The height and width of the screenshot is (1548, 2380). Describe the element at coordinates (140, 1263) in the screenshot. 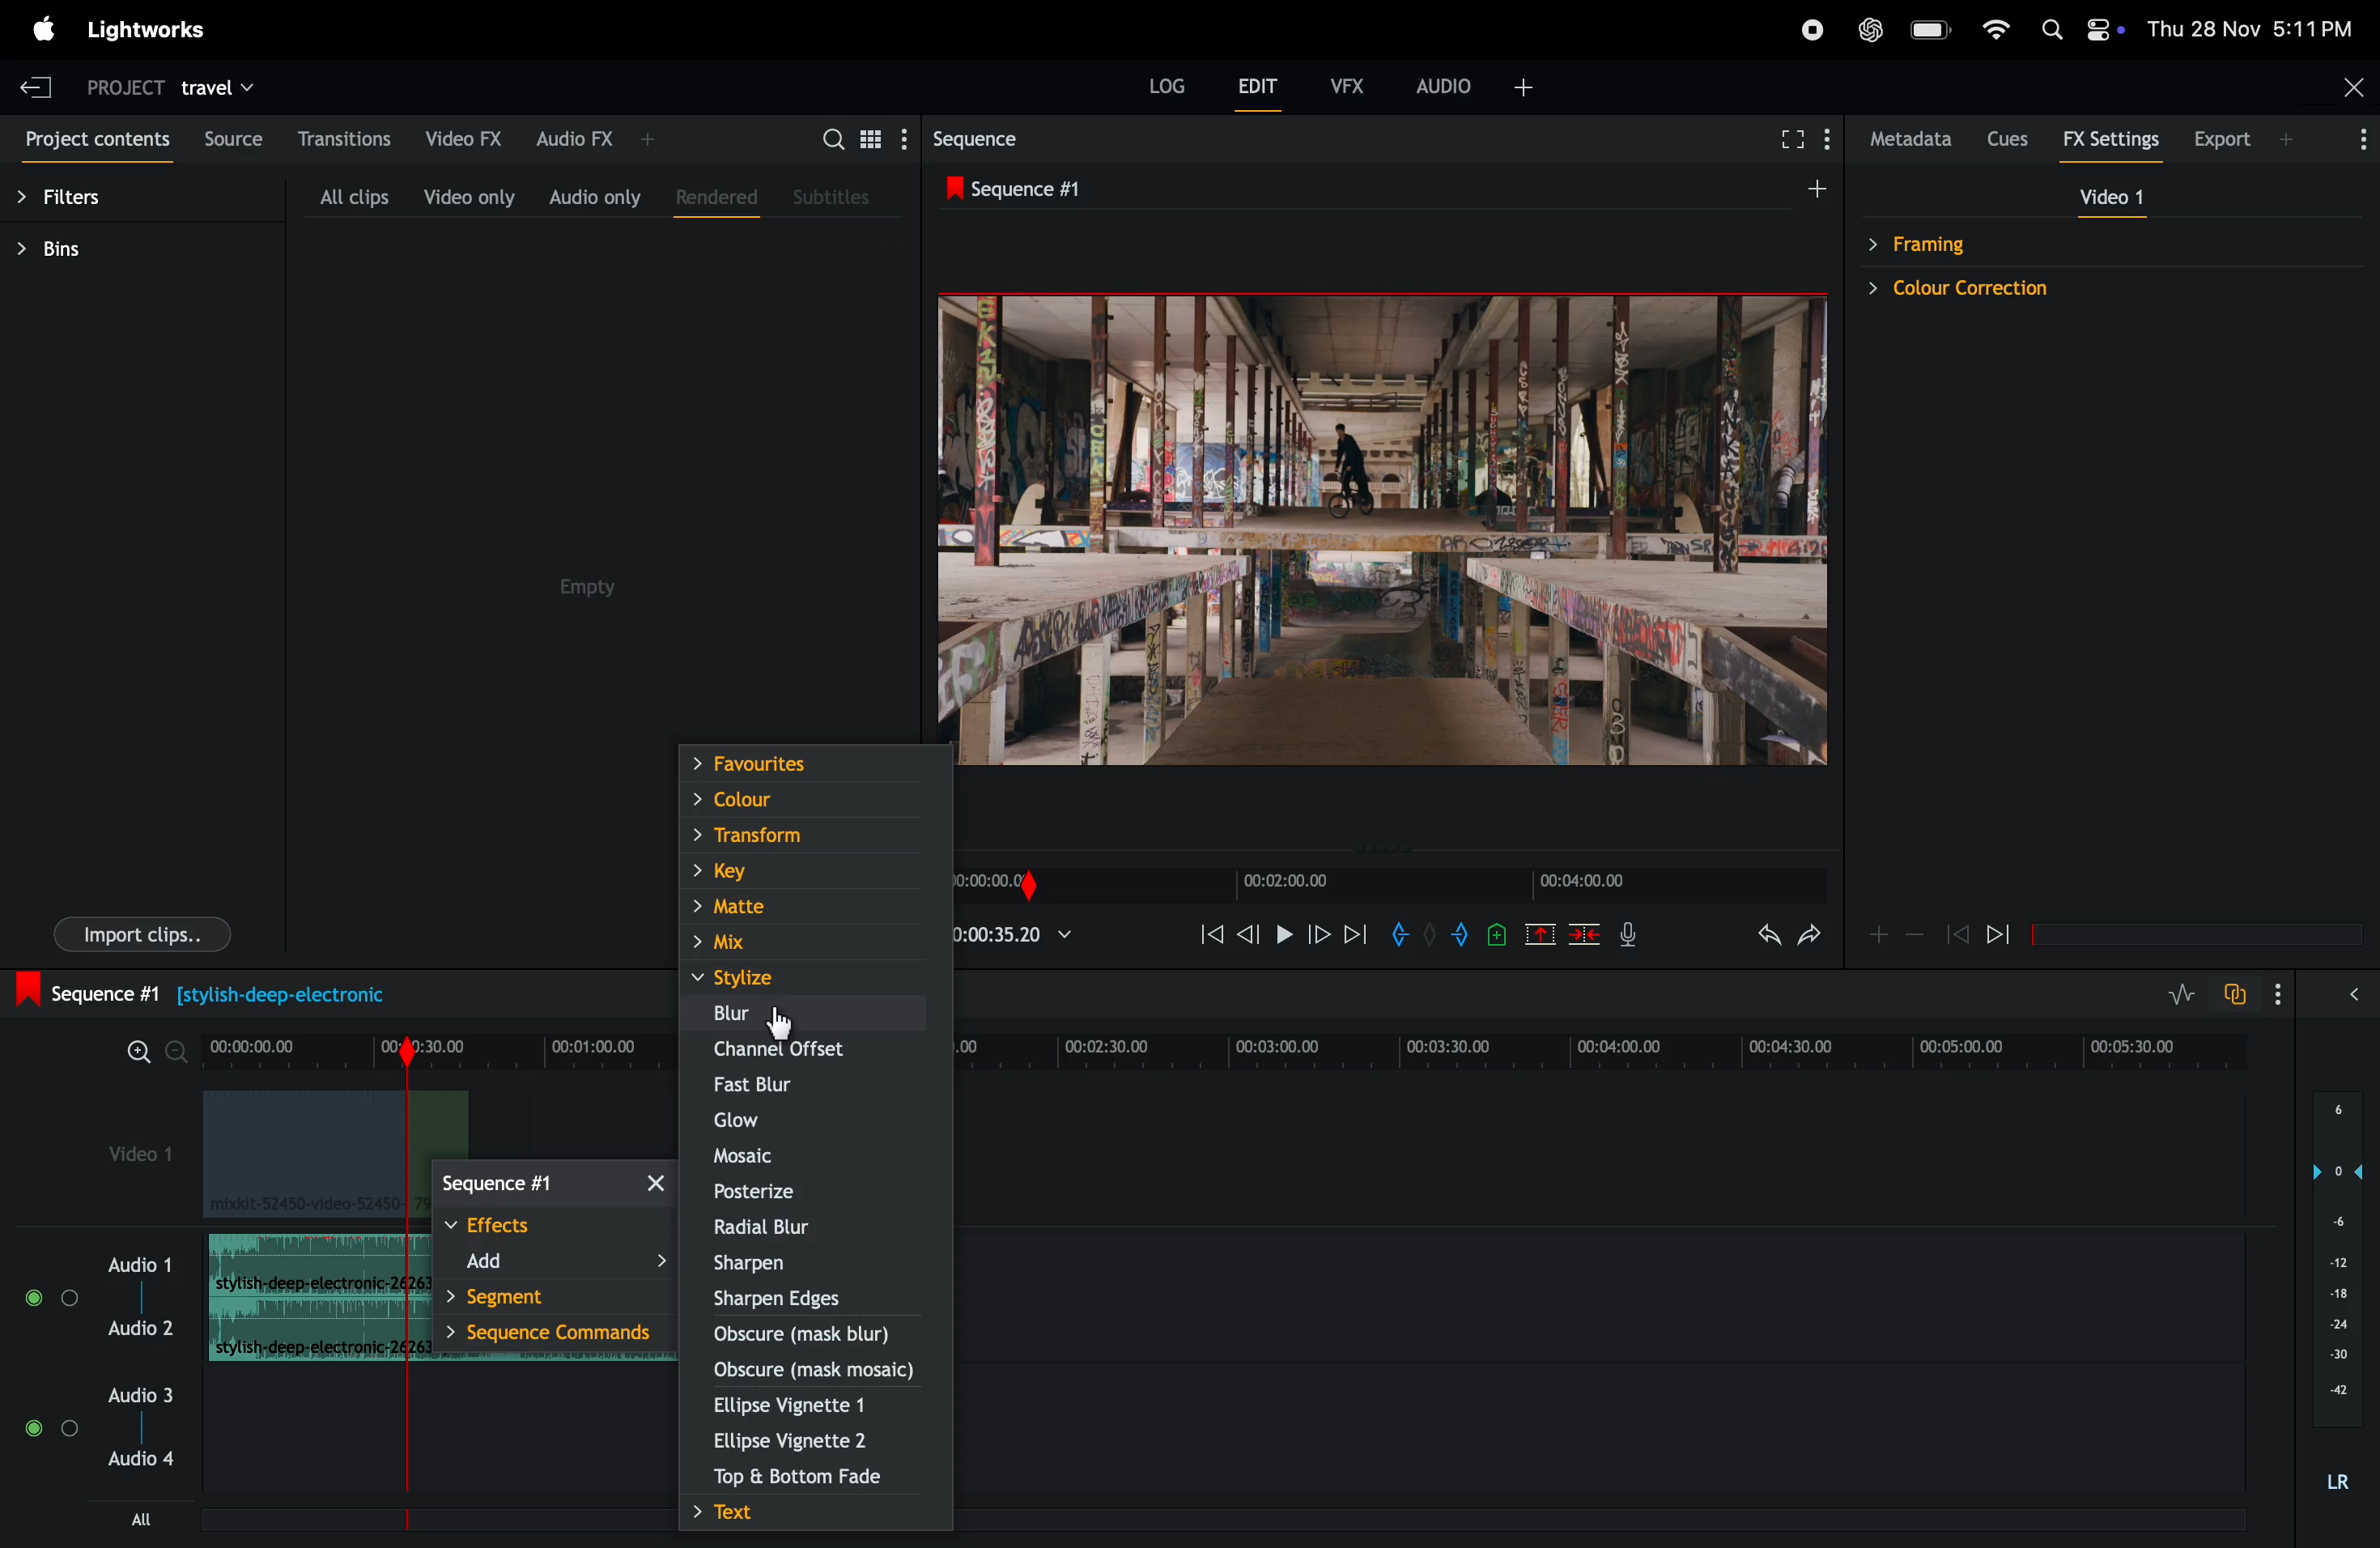

I see `audio 1 and 2` at that location.